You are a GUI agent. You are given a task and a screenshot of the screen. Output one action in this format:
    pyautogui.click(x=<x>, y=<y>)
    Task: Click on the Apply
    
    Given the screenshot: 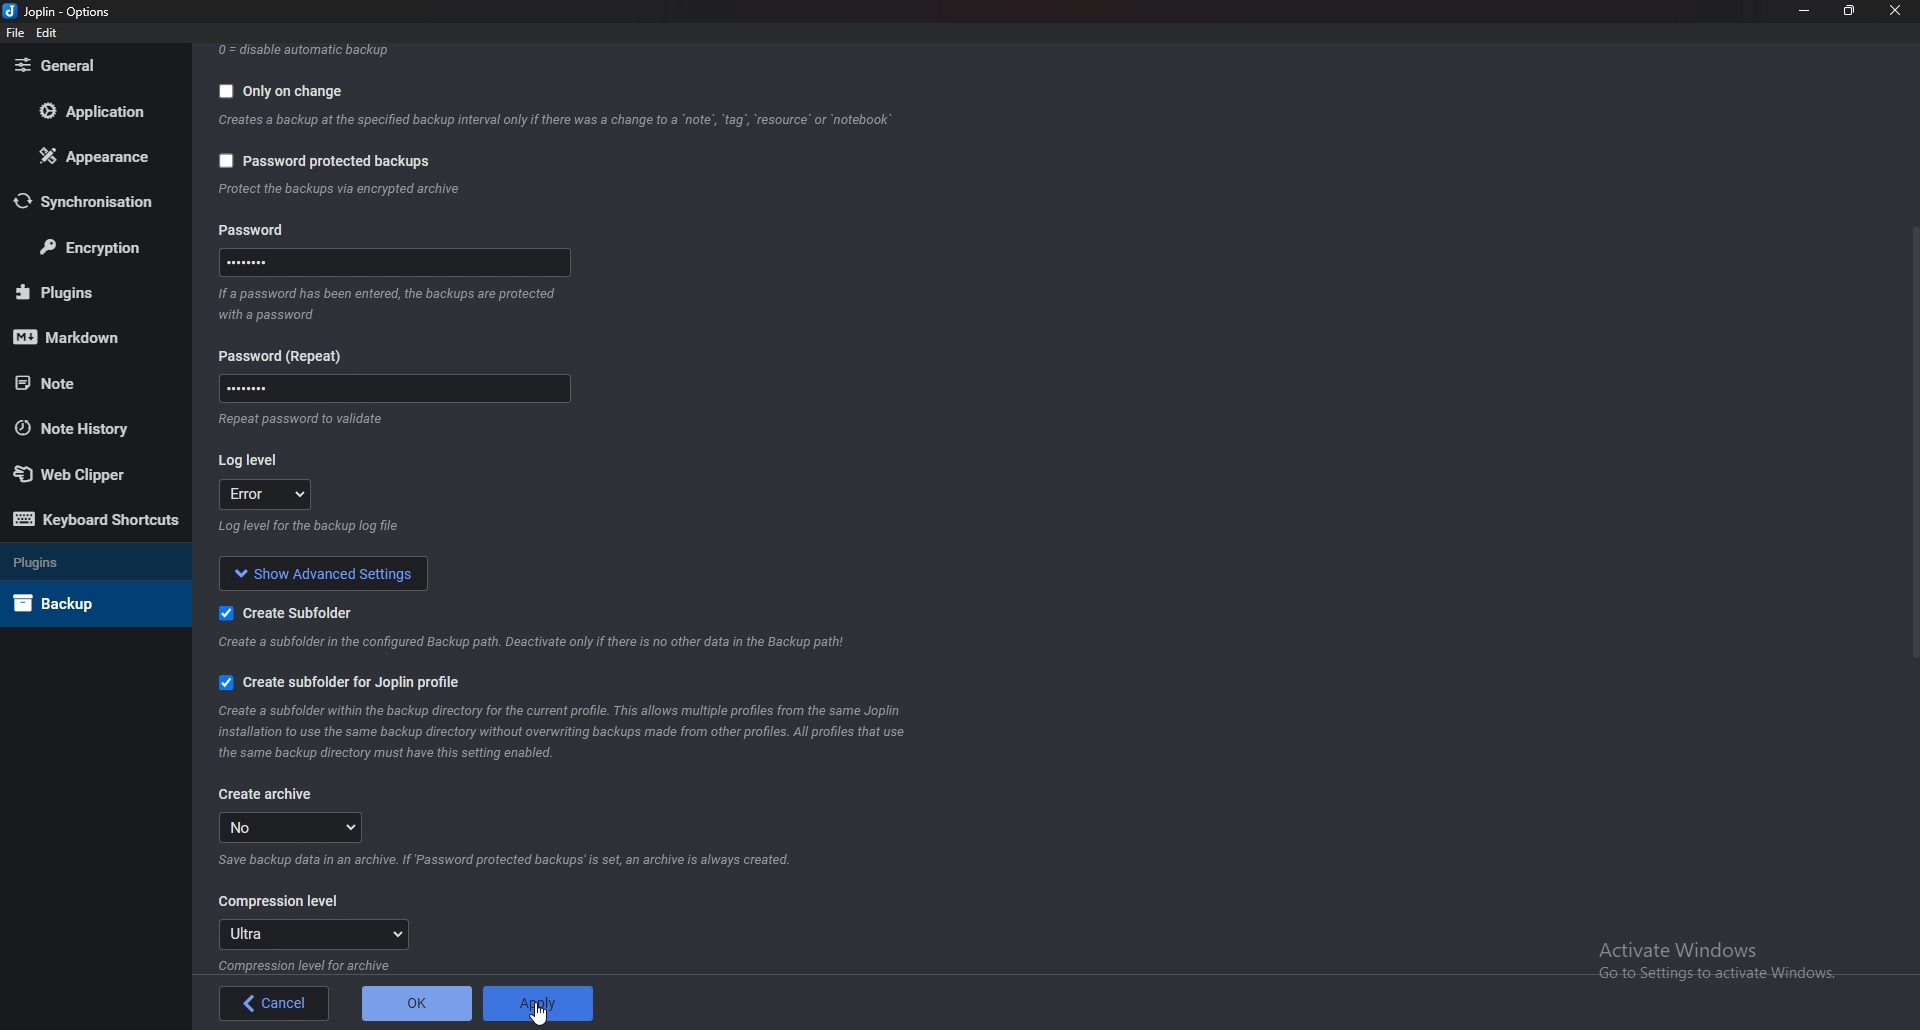 What is the action you would take?
    pyautogui.click(x=536, y=1001)
    